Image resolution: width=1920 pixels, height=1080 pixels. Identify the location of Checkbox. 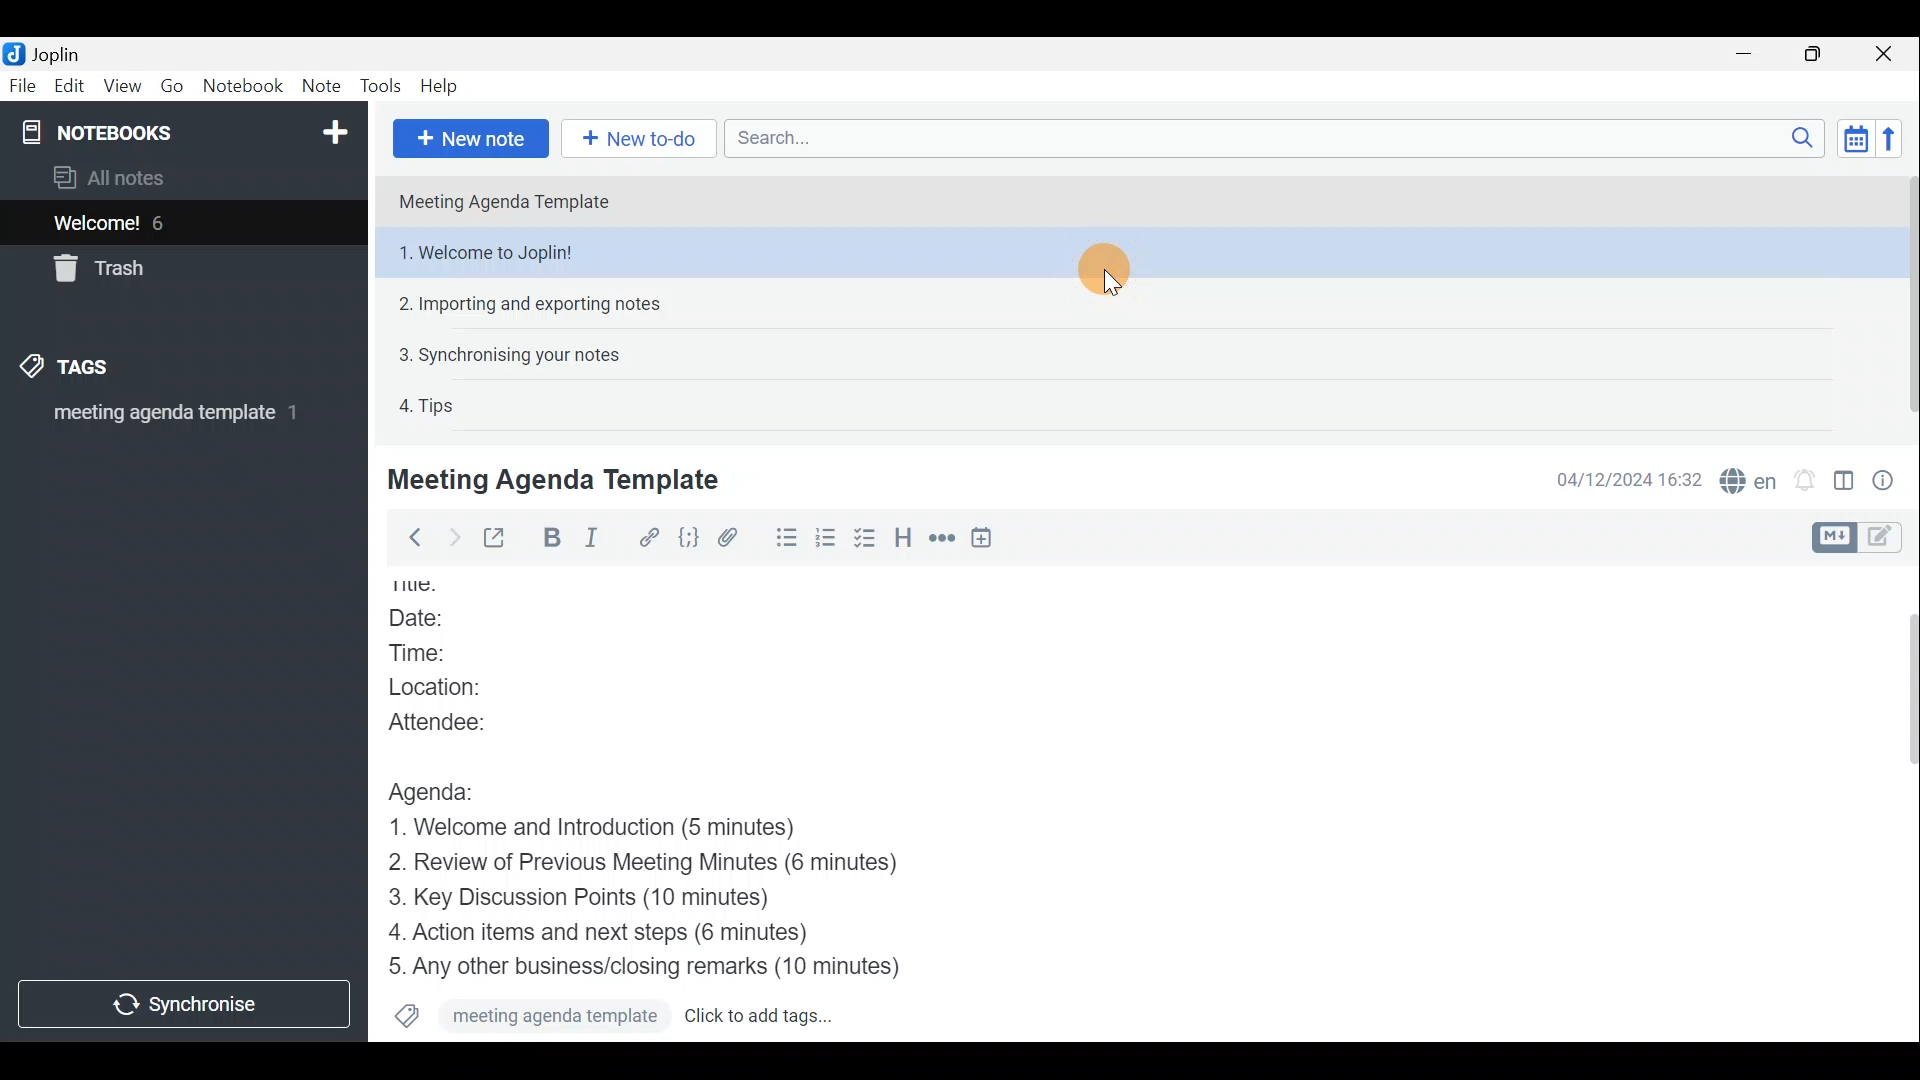
(863, 539).